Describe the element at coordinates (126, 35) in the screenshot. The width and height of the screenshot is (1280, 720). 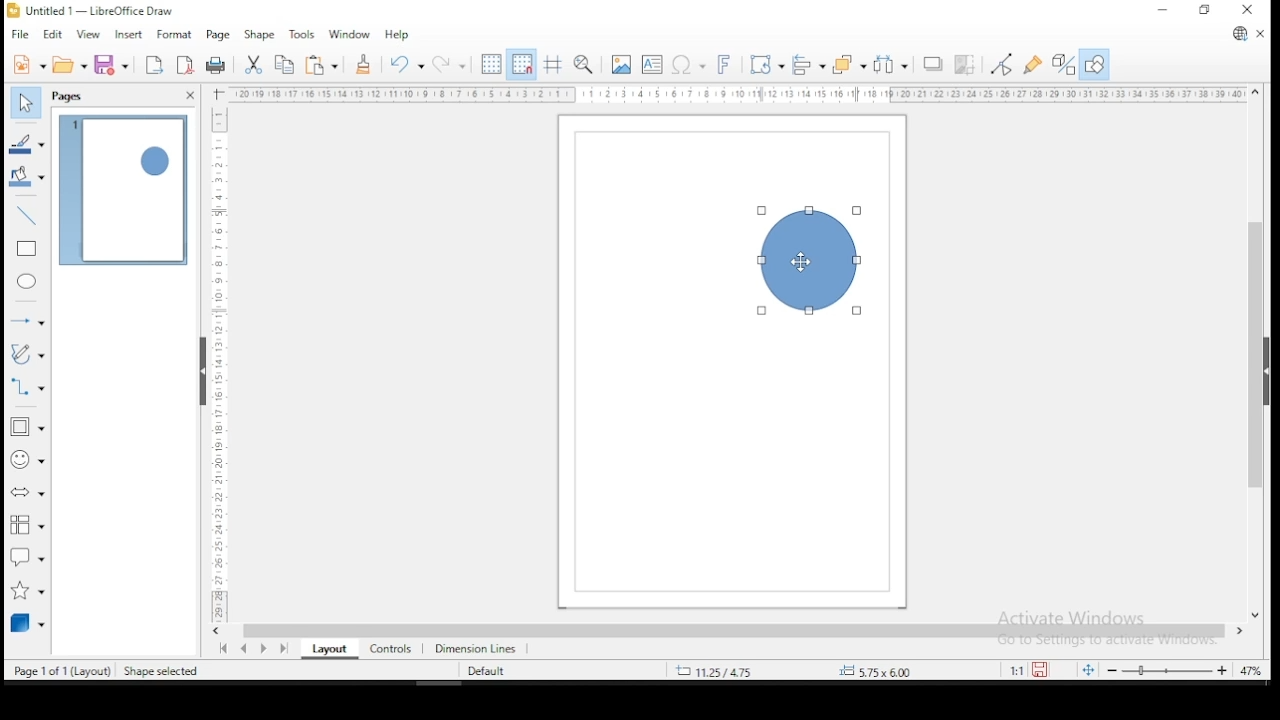
I see `insert` at that location.